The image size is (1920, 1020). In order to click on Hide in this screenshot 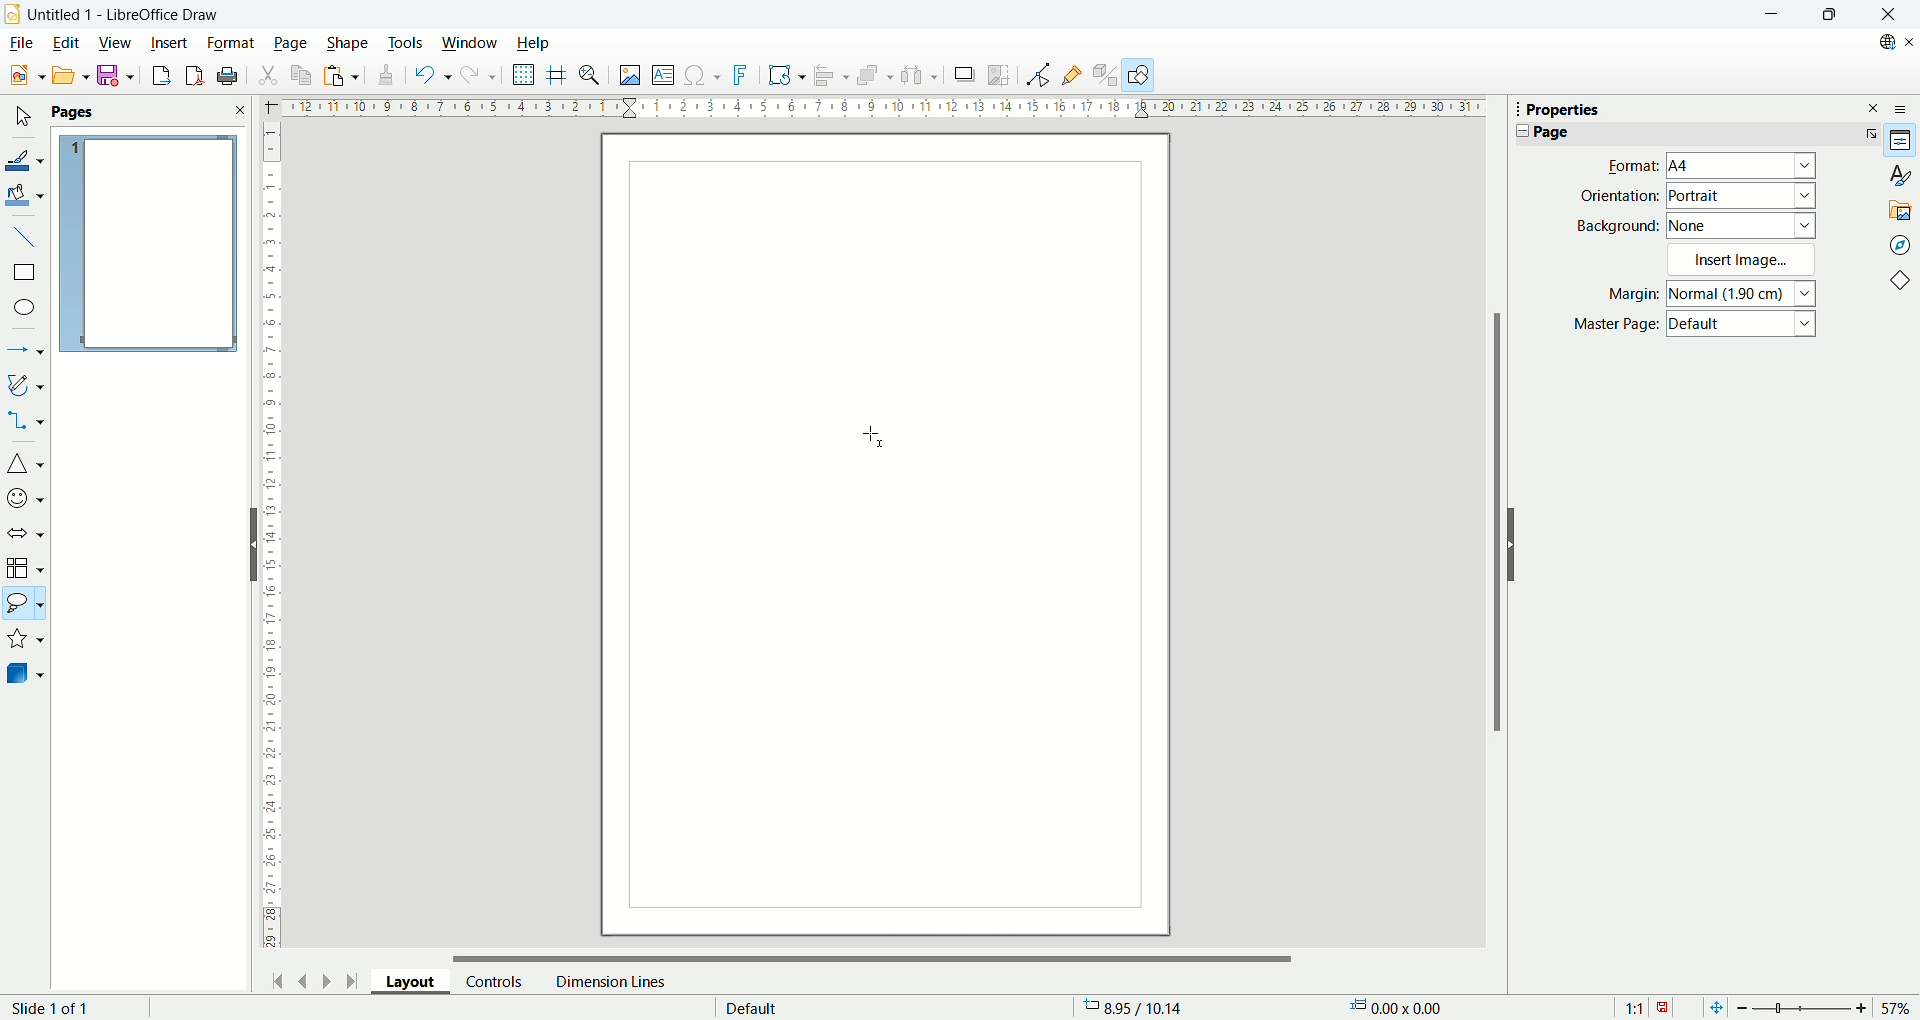, I will do `click(250, 543)`.